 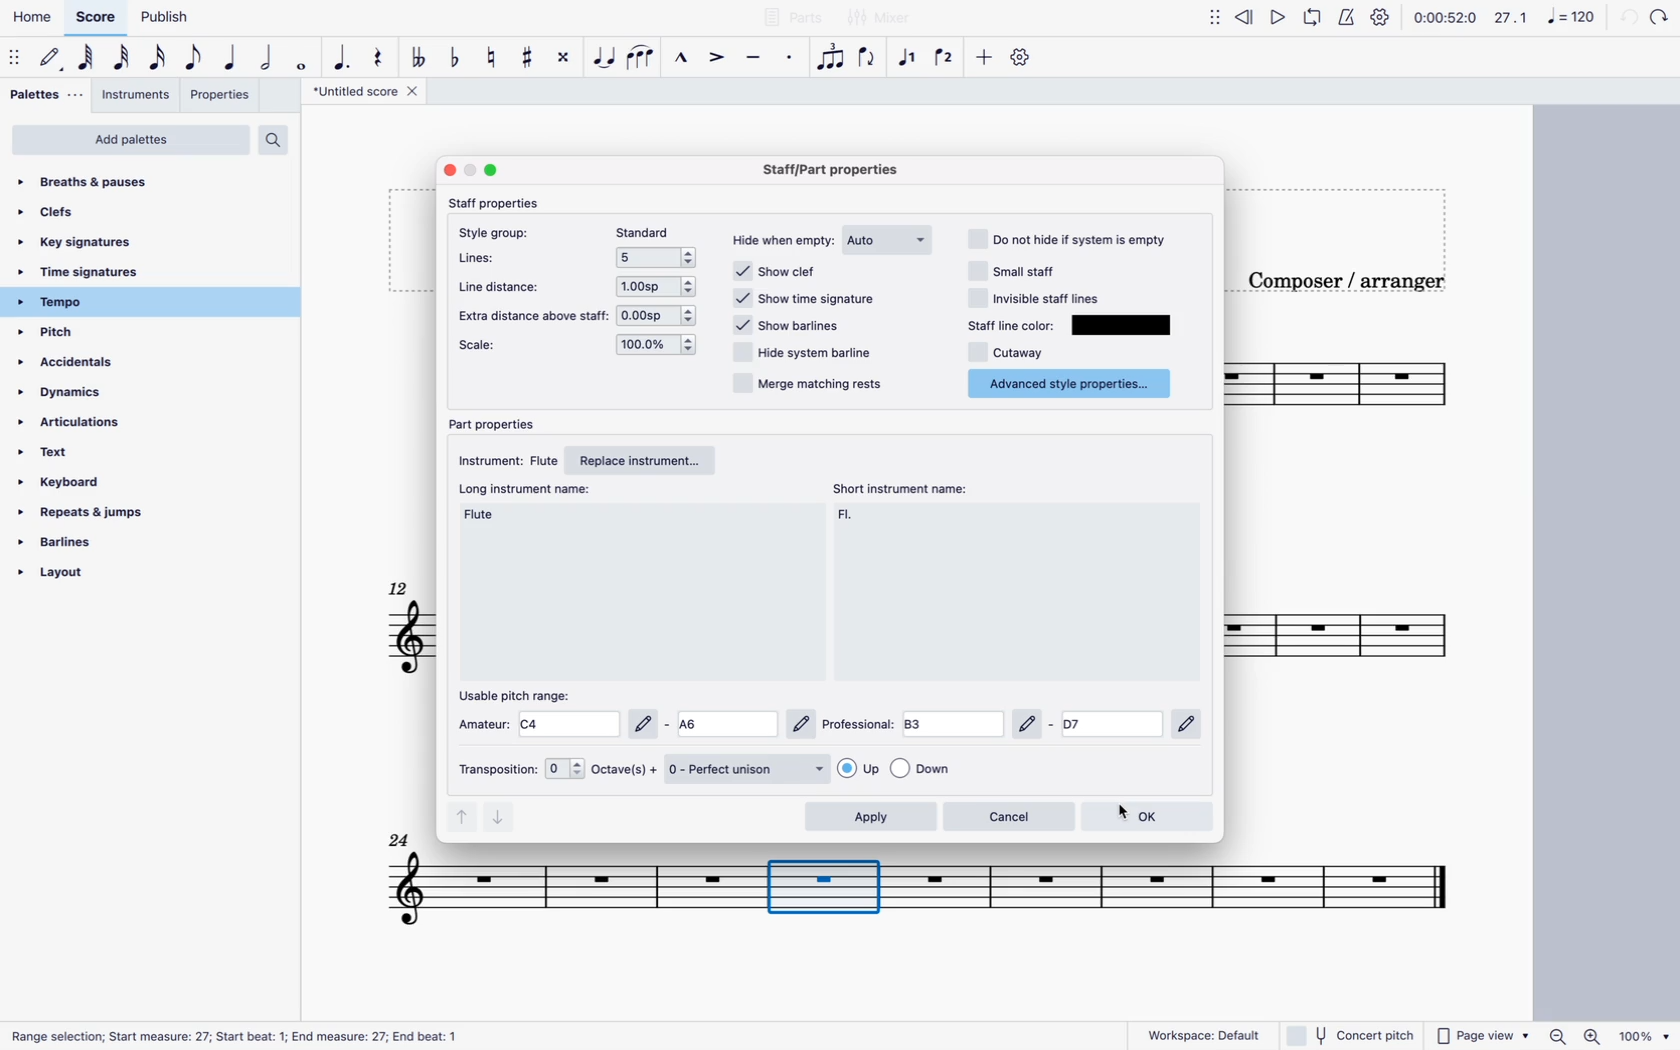 What do you see at coordinates (1007, 815) in the screenshot?
I see `cancel` at bounding box center [1007, 815].